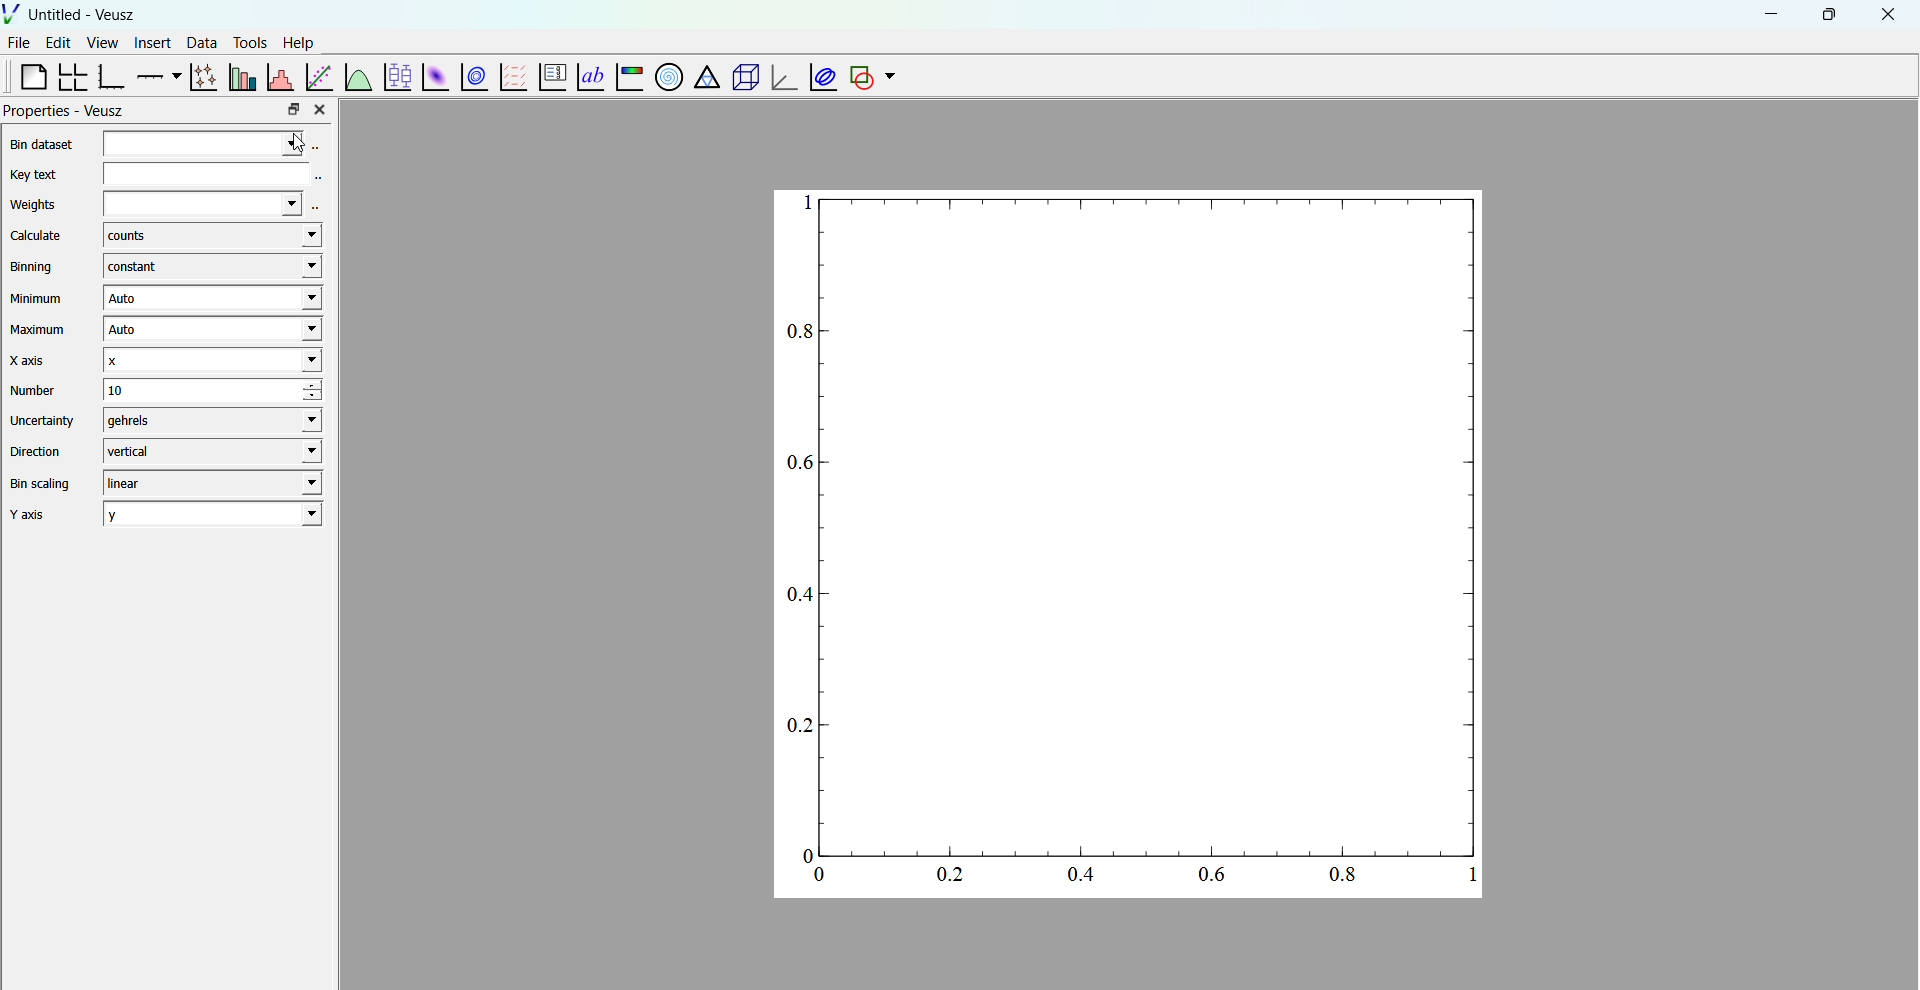  What do you see at coordinates (215, 237) in the screenshot?
I see `counts` at bounding box center [215, 237].